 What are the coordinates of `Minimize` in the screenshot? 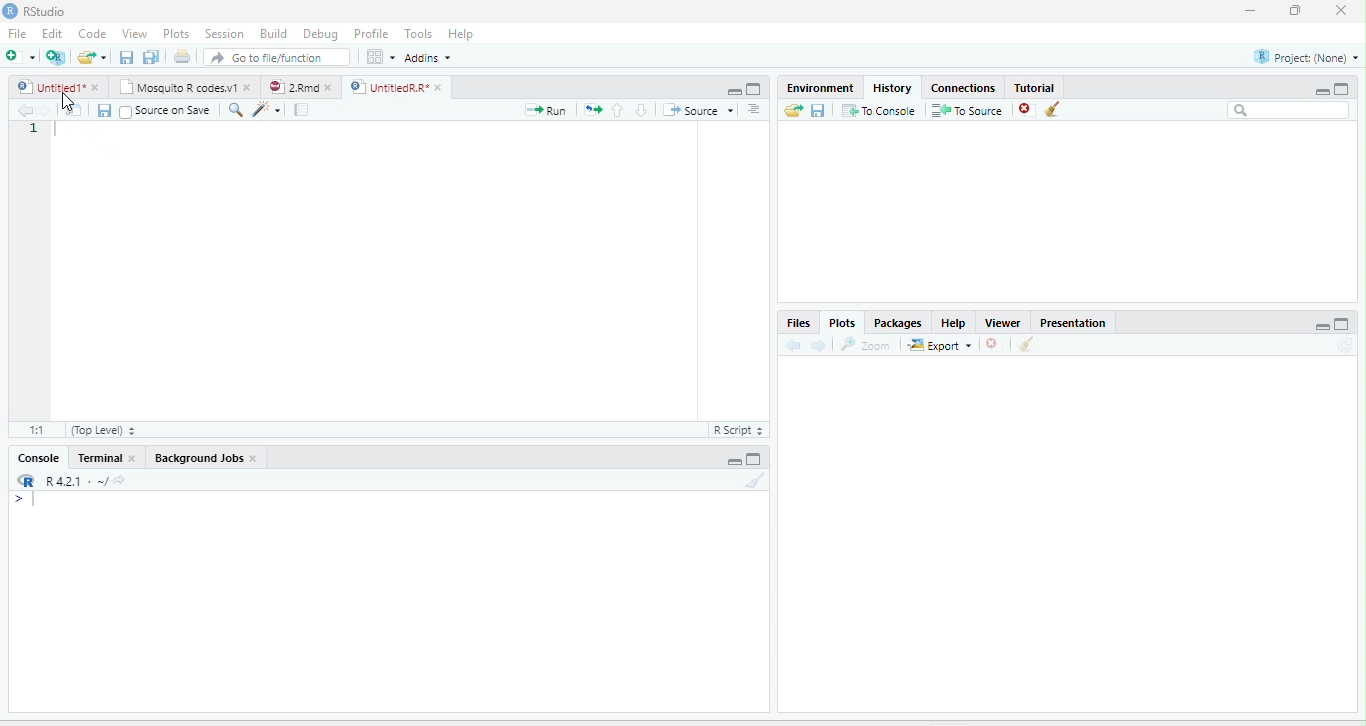 It's located at (1321, 91).